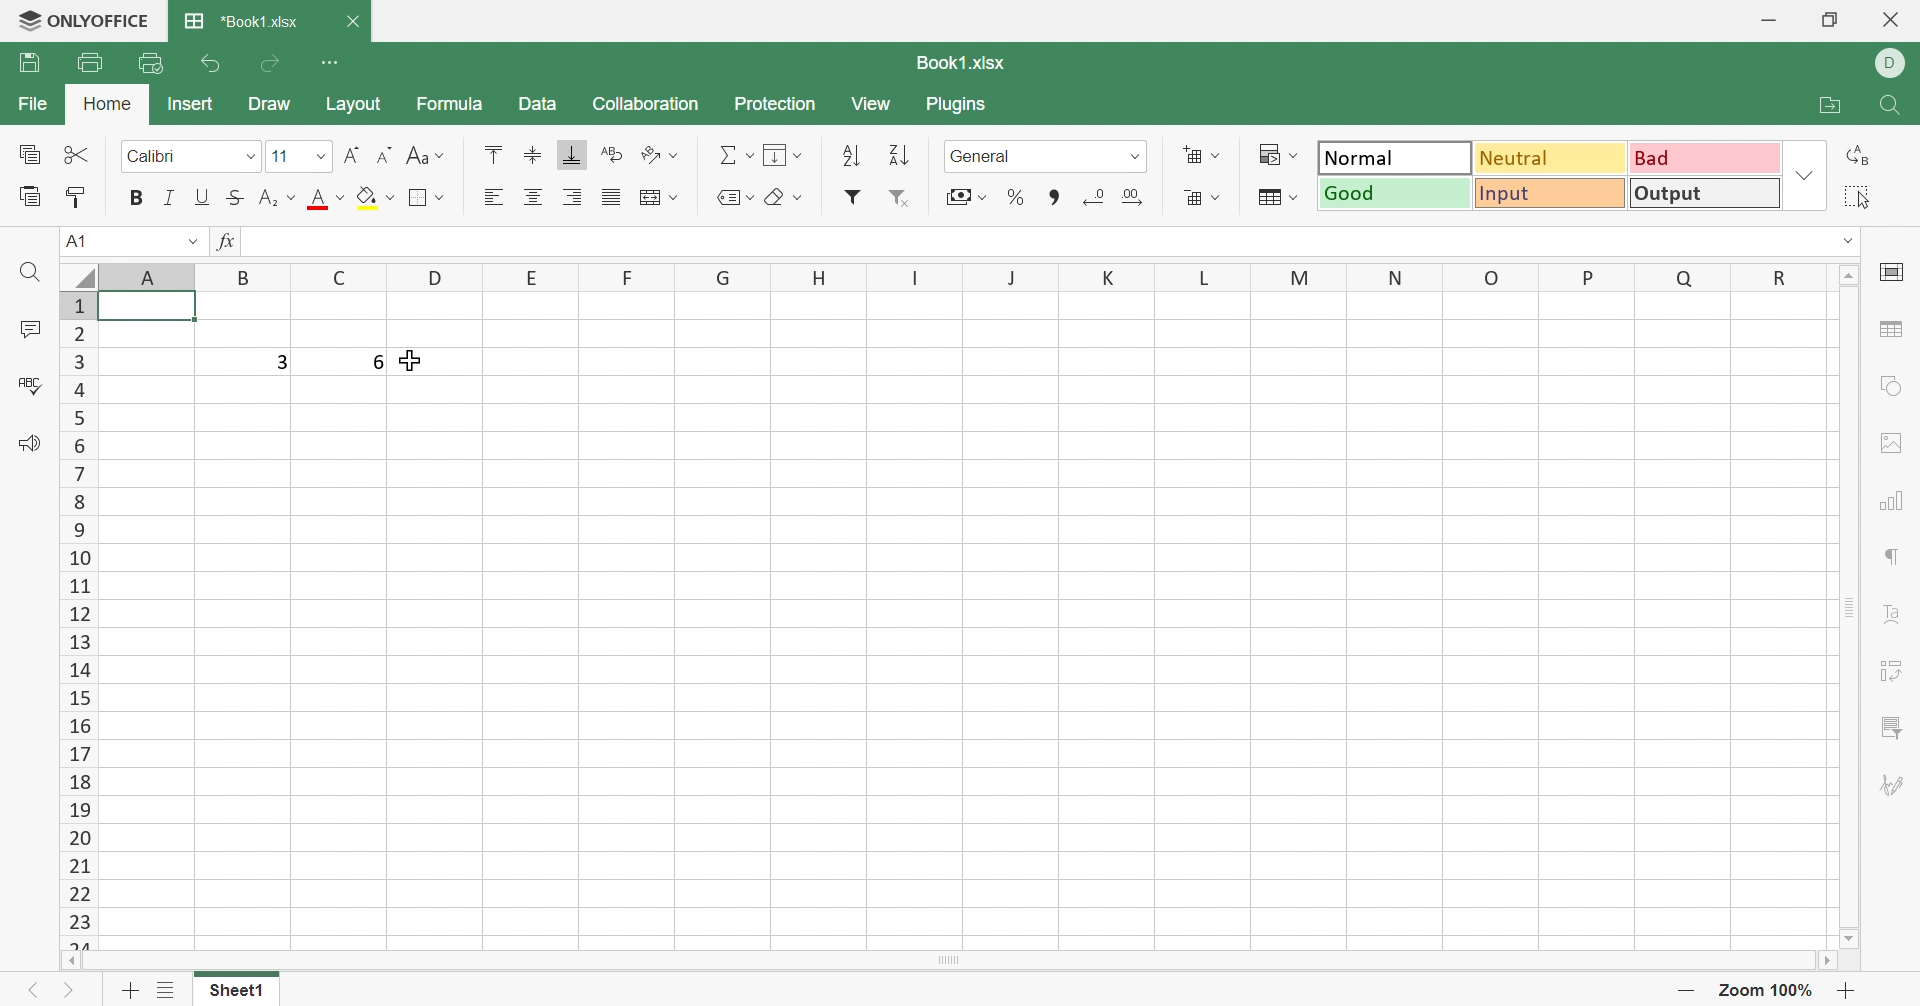 The image size is (1920, 1006). Describe the element at coordinates (607, 155) in the screenshot. I see `Wrap text` at that location.